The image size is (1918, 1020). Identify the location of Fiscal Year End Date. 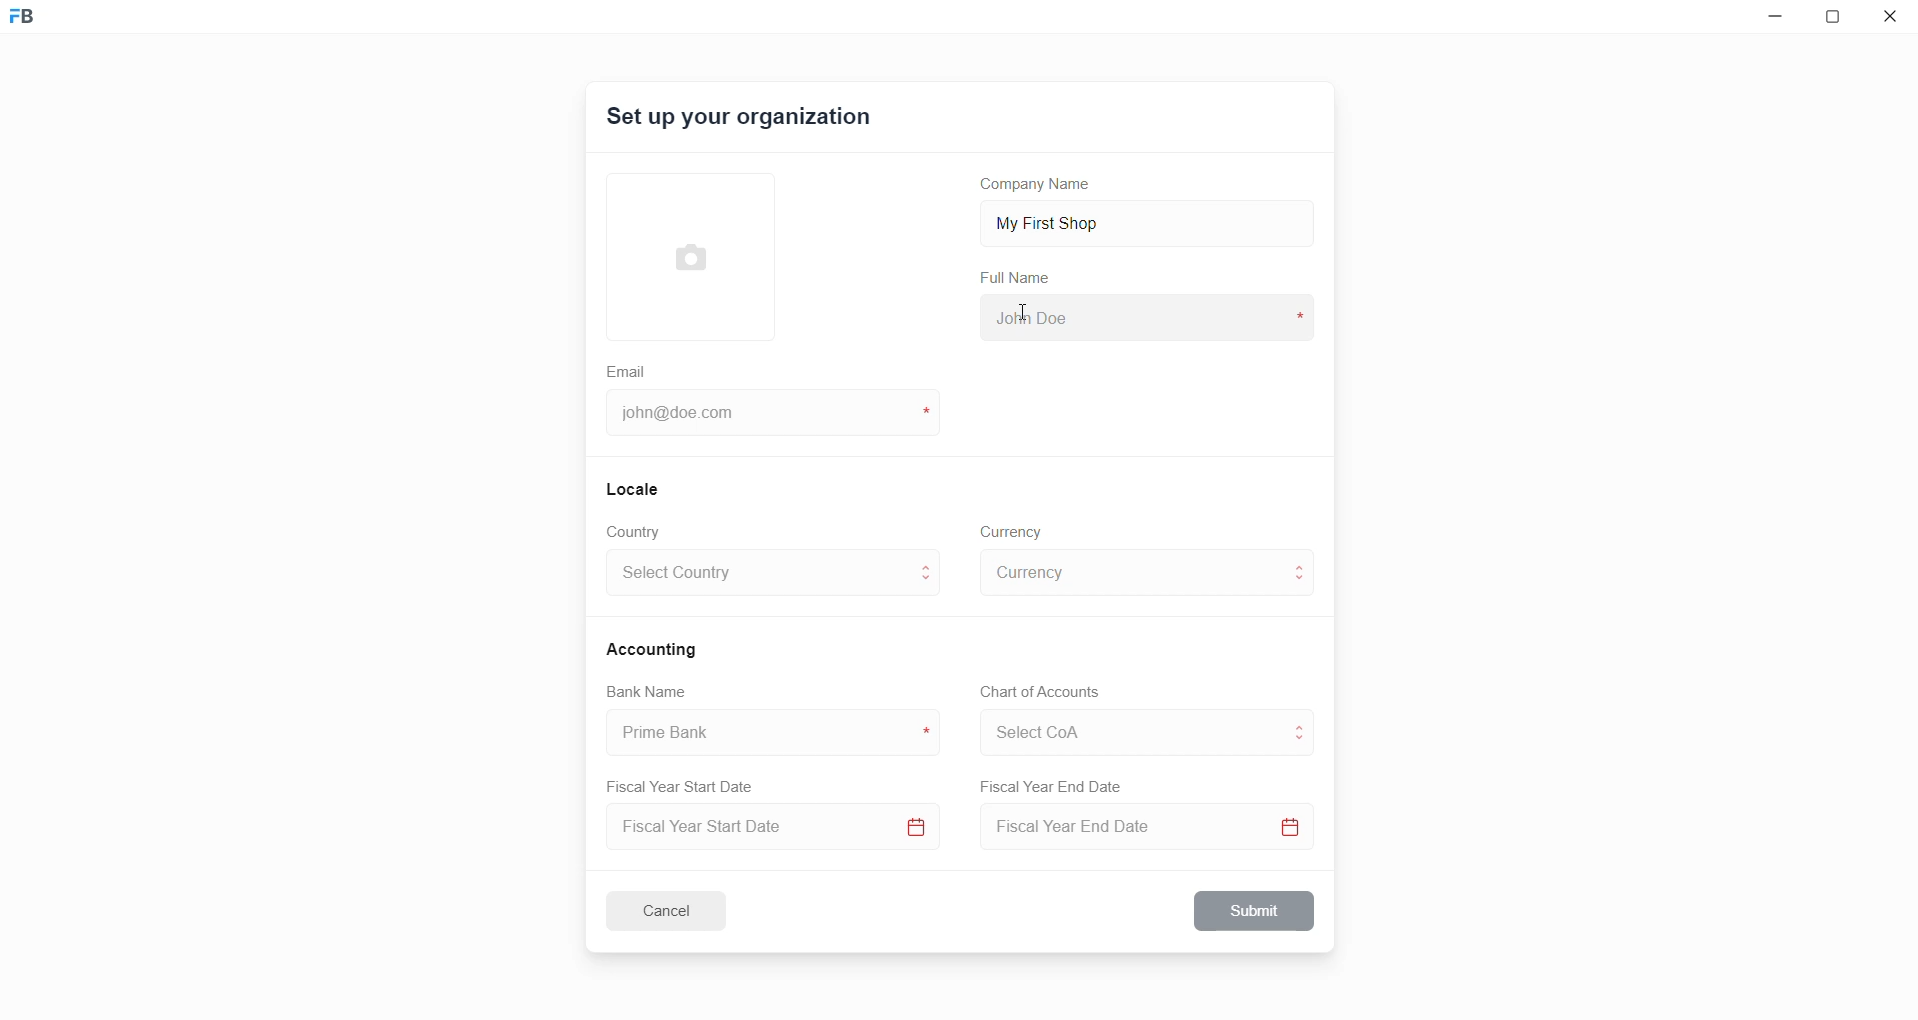
(1053, 787).